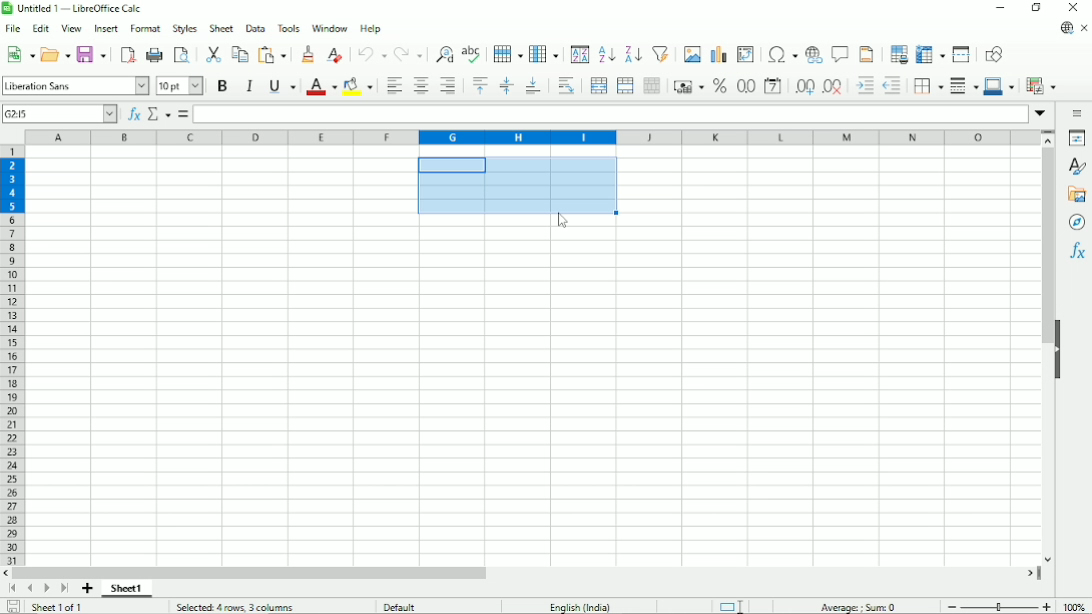 The height and width of the screenshot is (614, 1092). I want to click on format as number, so click(745, 86).